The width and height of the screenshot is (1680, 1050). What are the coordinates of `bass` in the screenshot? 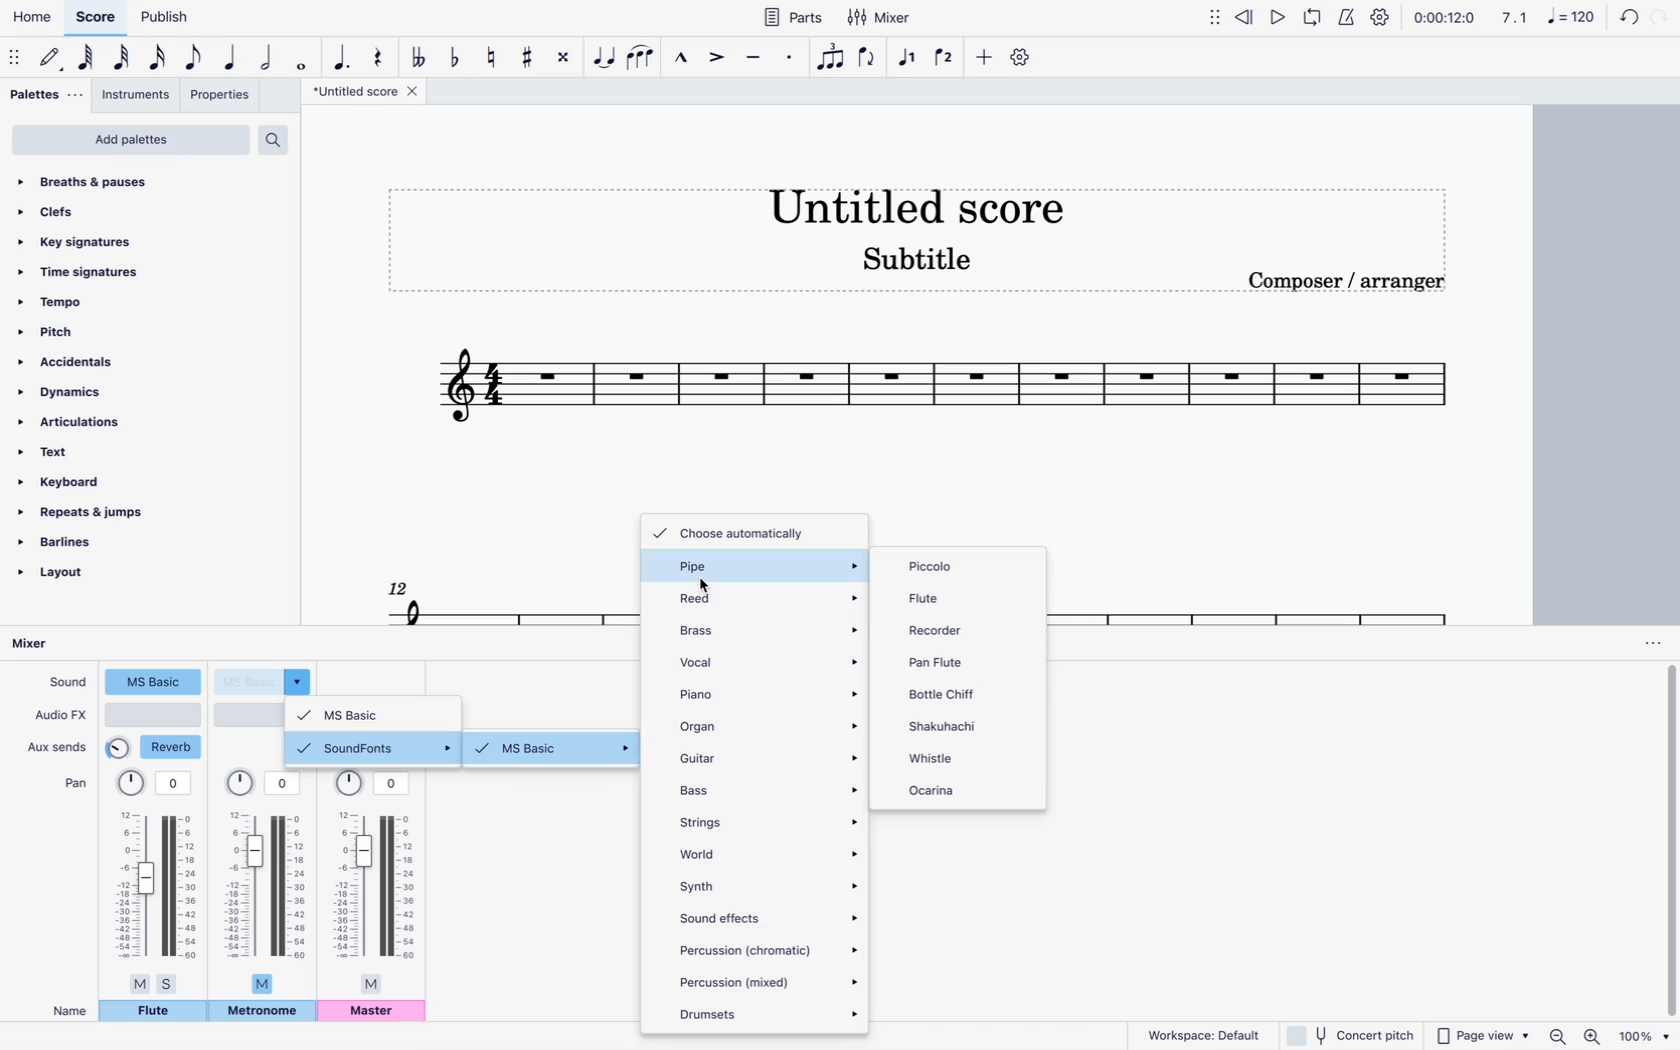 It's located at (769, 790).